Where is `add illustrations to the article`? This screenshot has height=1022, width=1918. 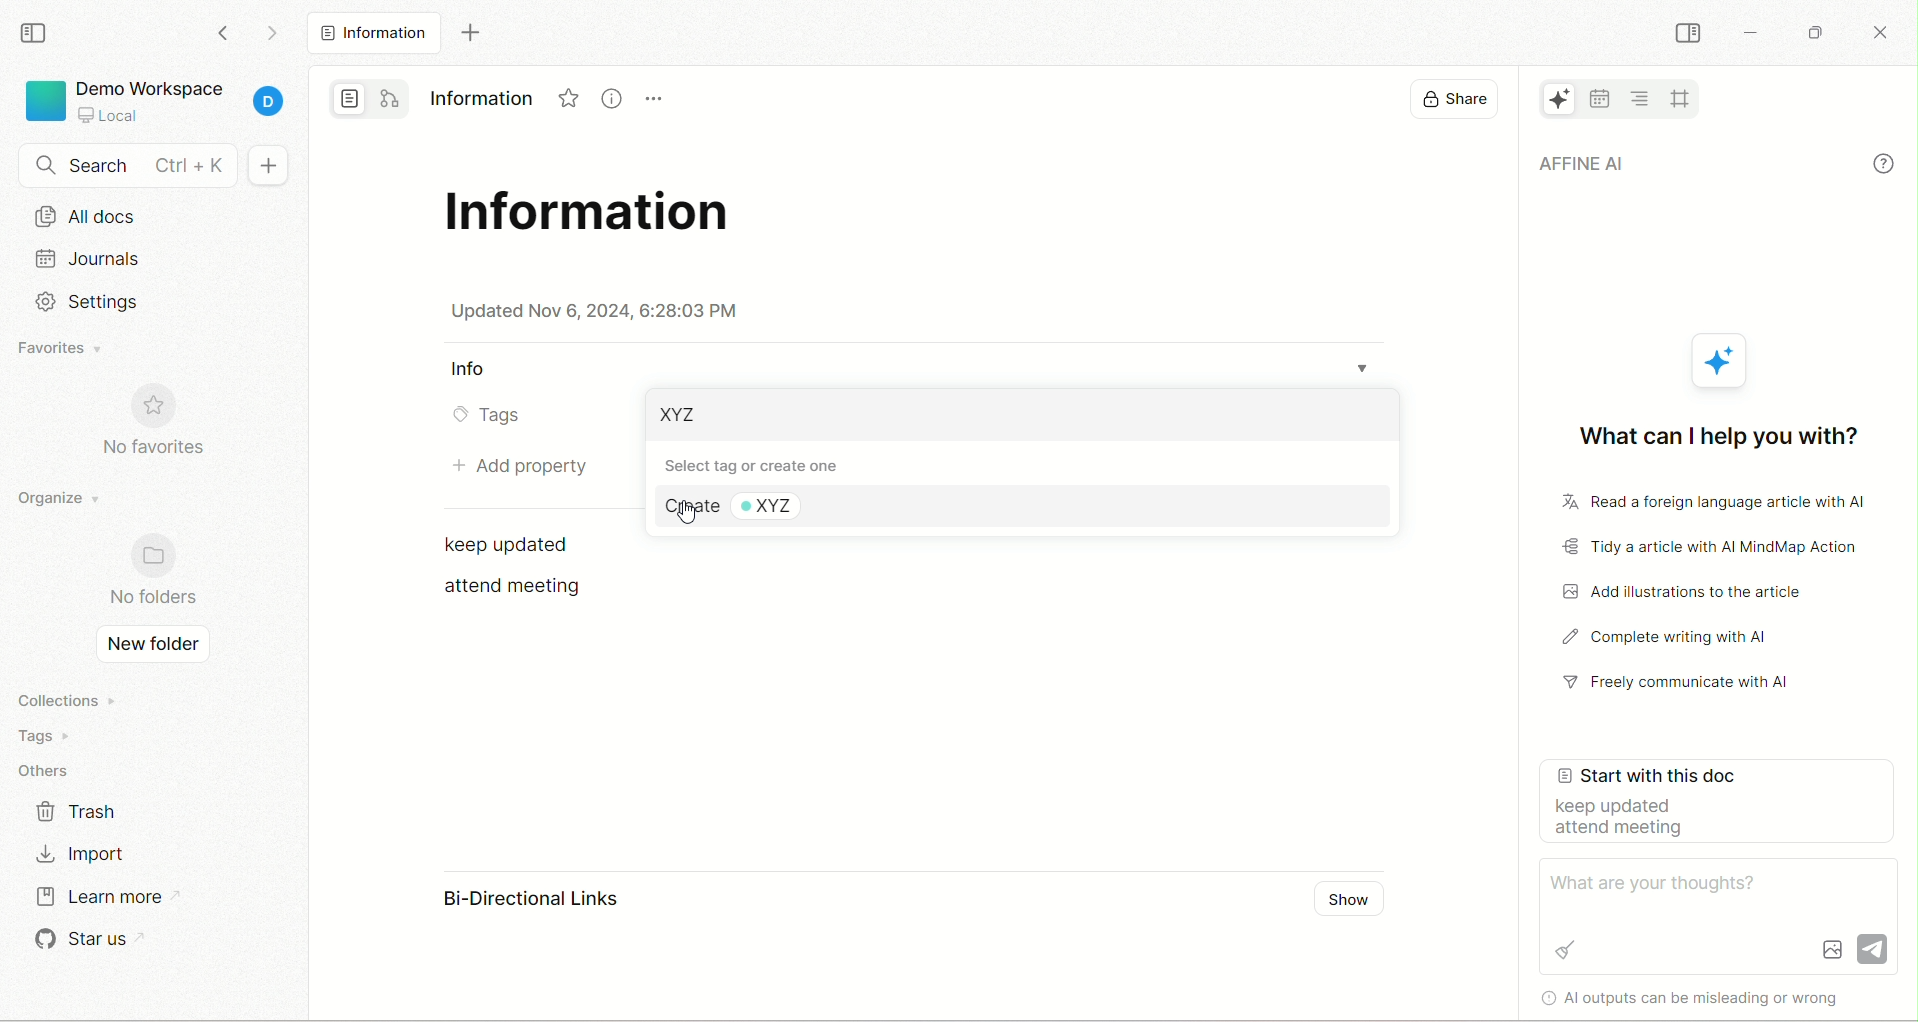 add illustrations to the article is located at coordinates (1694, 592).